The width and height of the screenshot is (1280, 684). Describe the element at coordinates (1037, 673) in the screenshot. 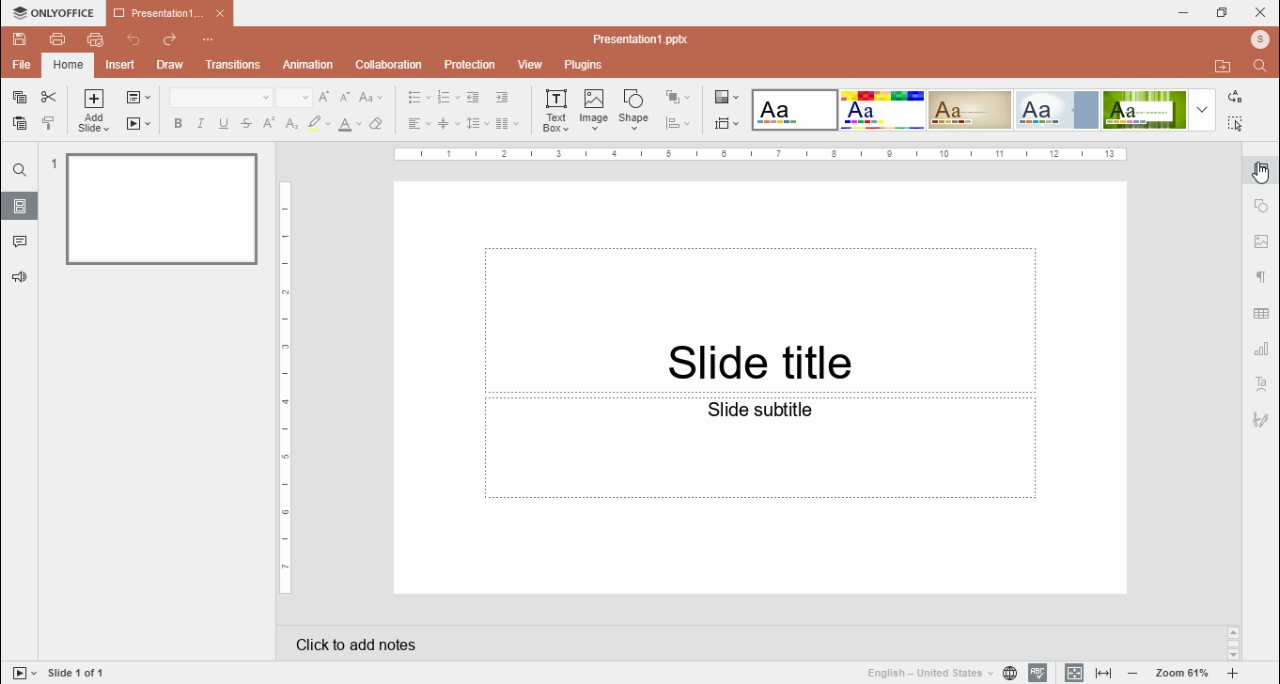

I see `spell check` at that location.